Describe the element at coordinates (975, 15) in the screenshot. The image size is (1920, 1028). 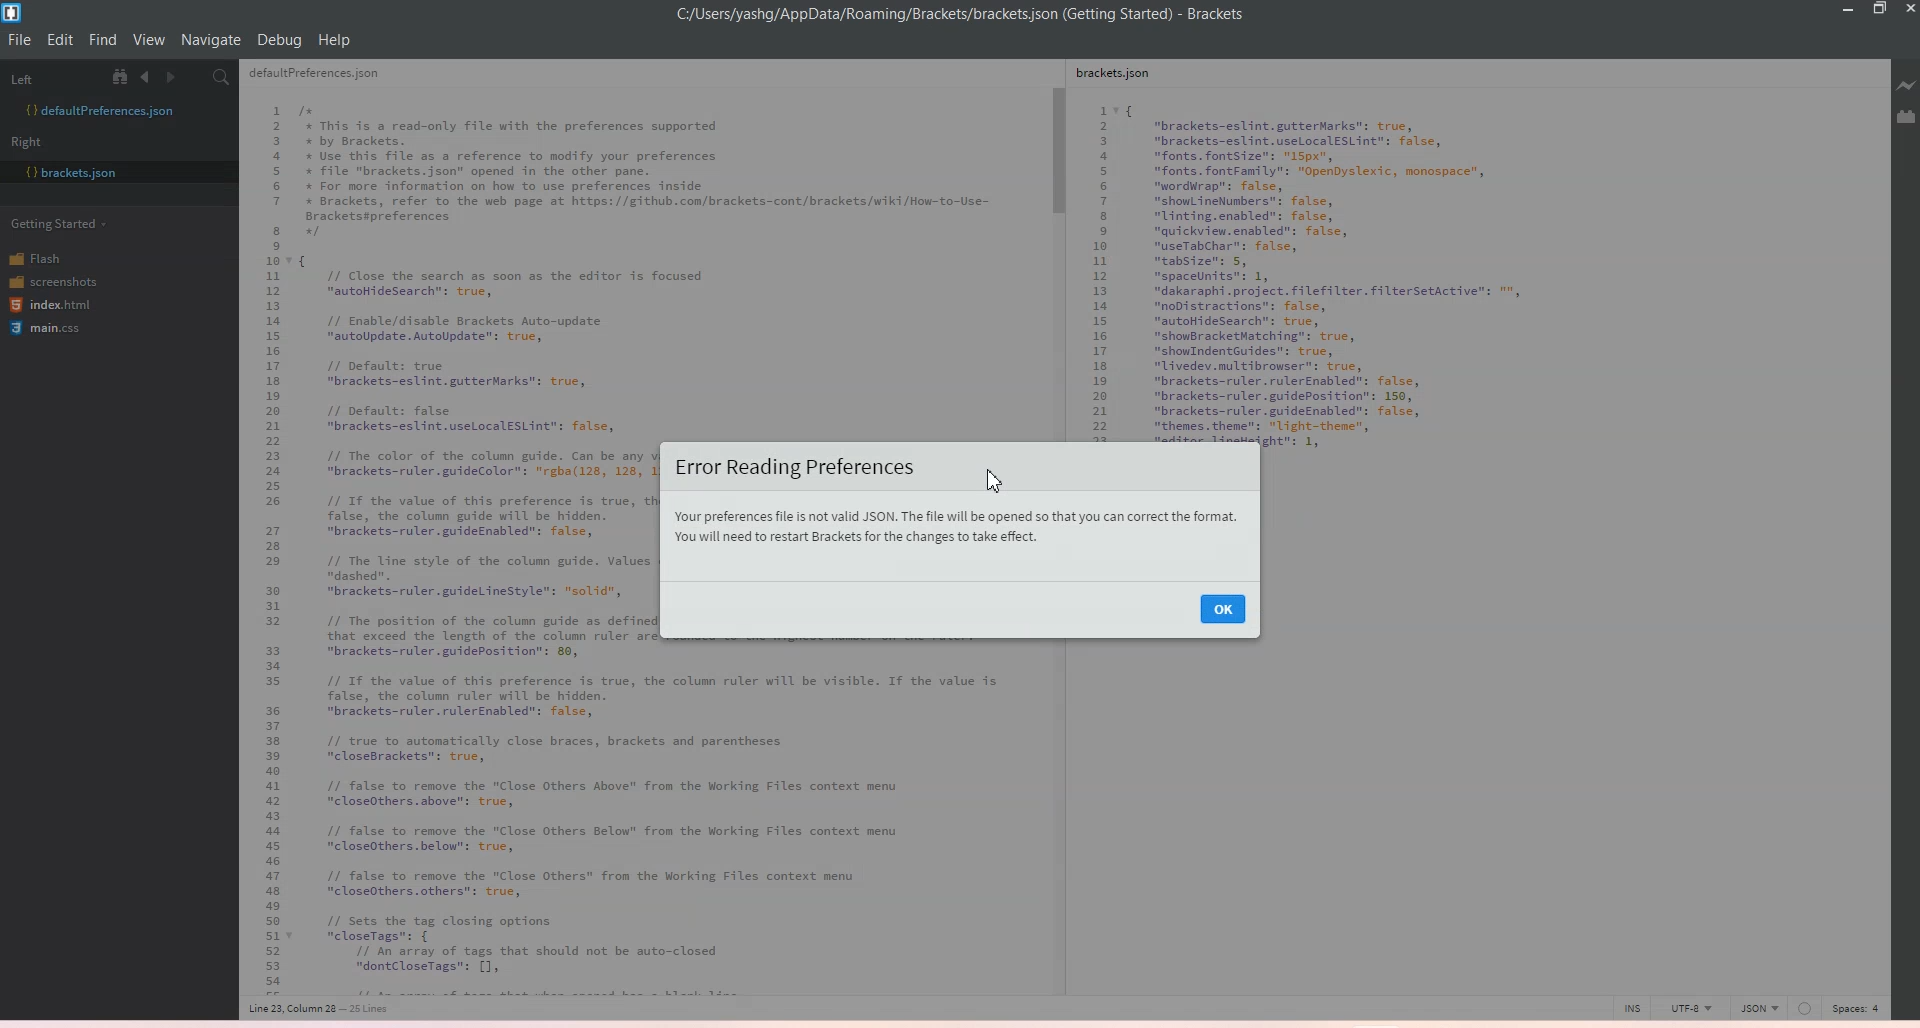
I see `C/Users/yashg/AppData/Roaming/Brackets/brackets json (Getting Started) - Brackets` at that location.